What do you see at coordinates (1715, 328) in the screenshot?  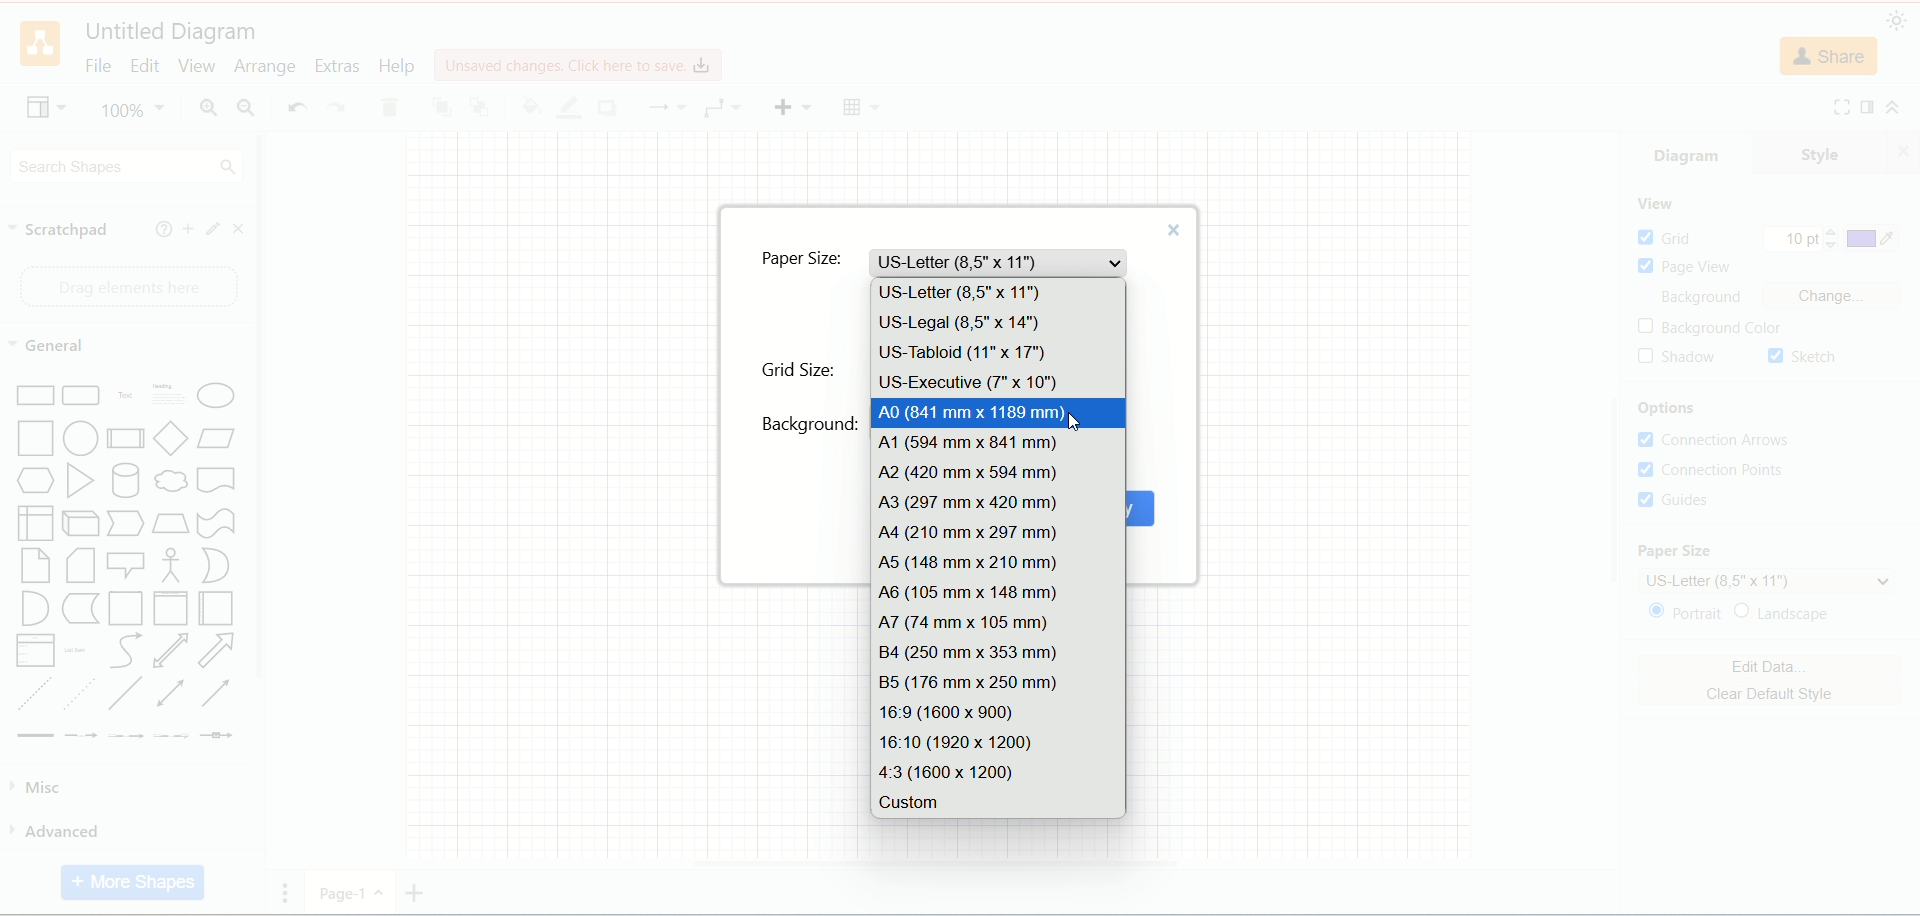 I see `background color` at bounding box center [1715, 328].